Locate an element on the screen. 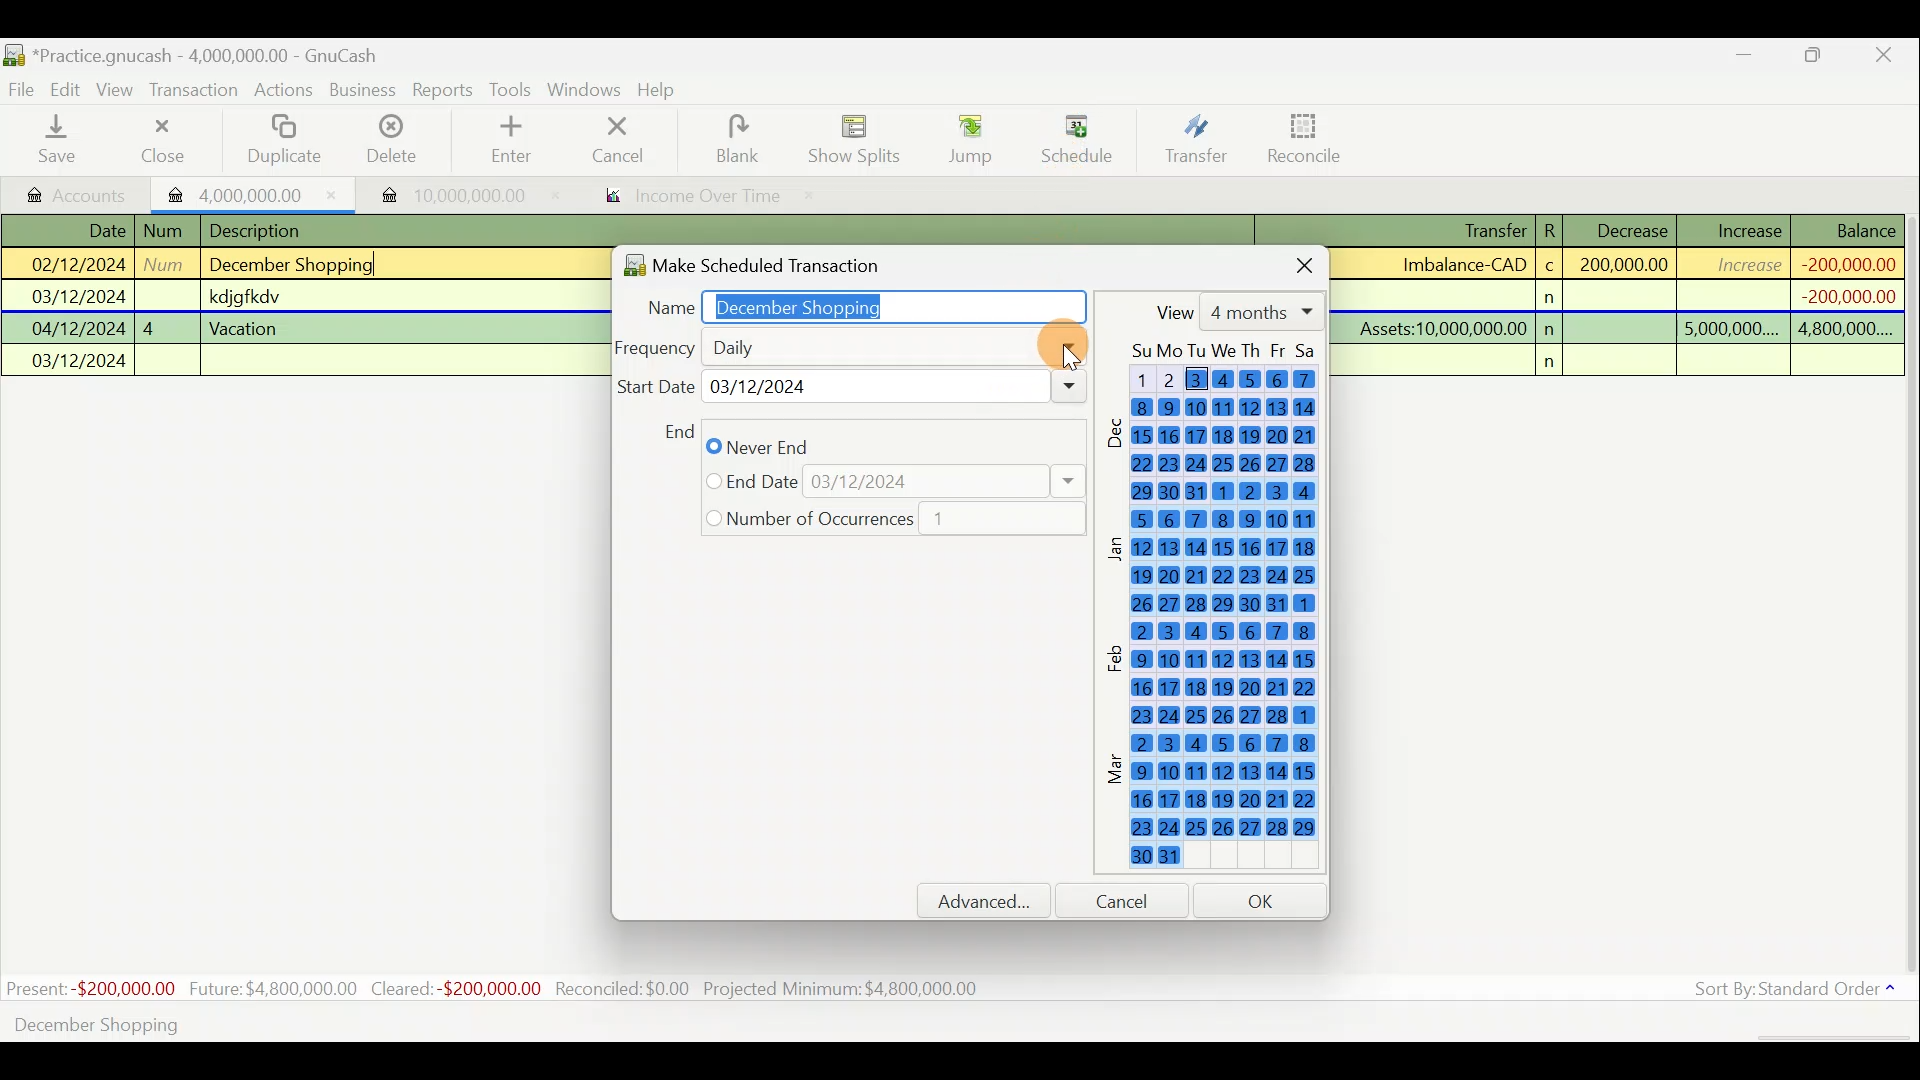  Make scheduled transaction is located at coordinates (784, 261).